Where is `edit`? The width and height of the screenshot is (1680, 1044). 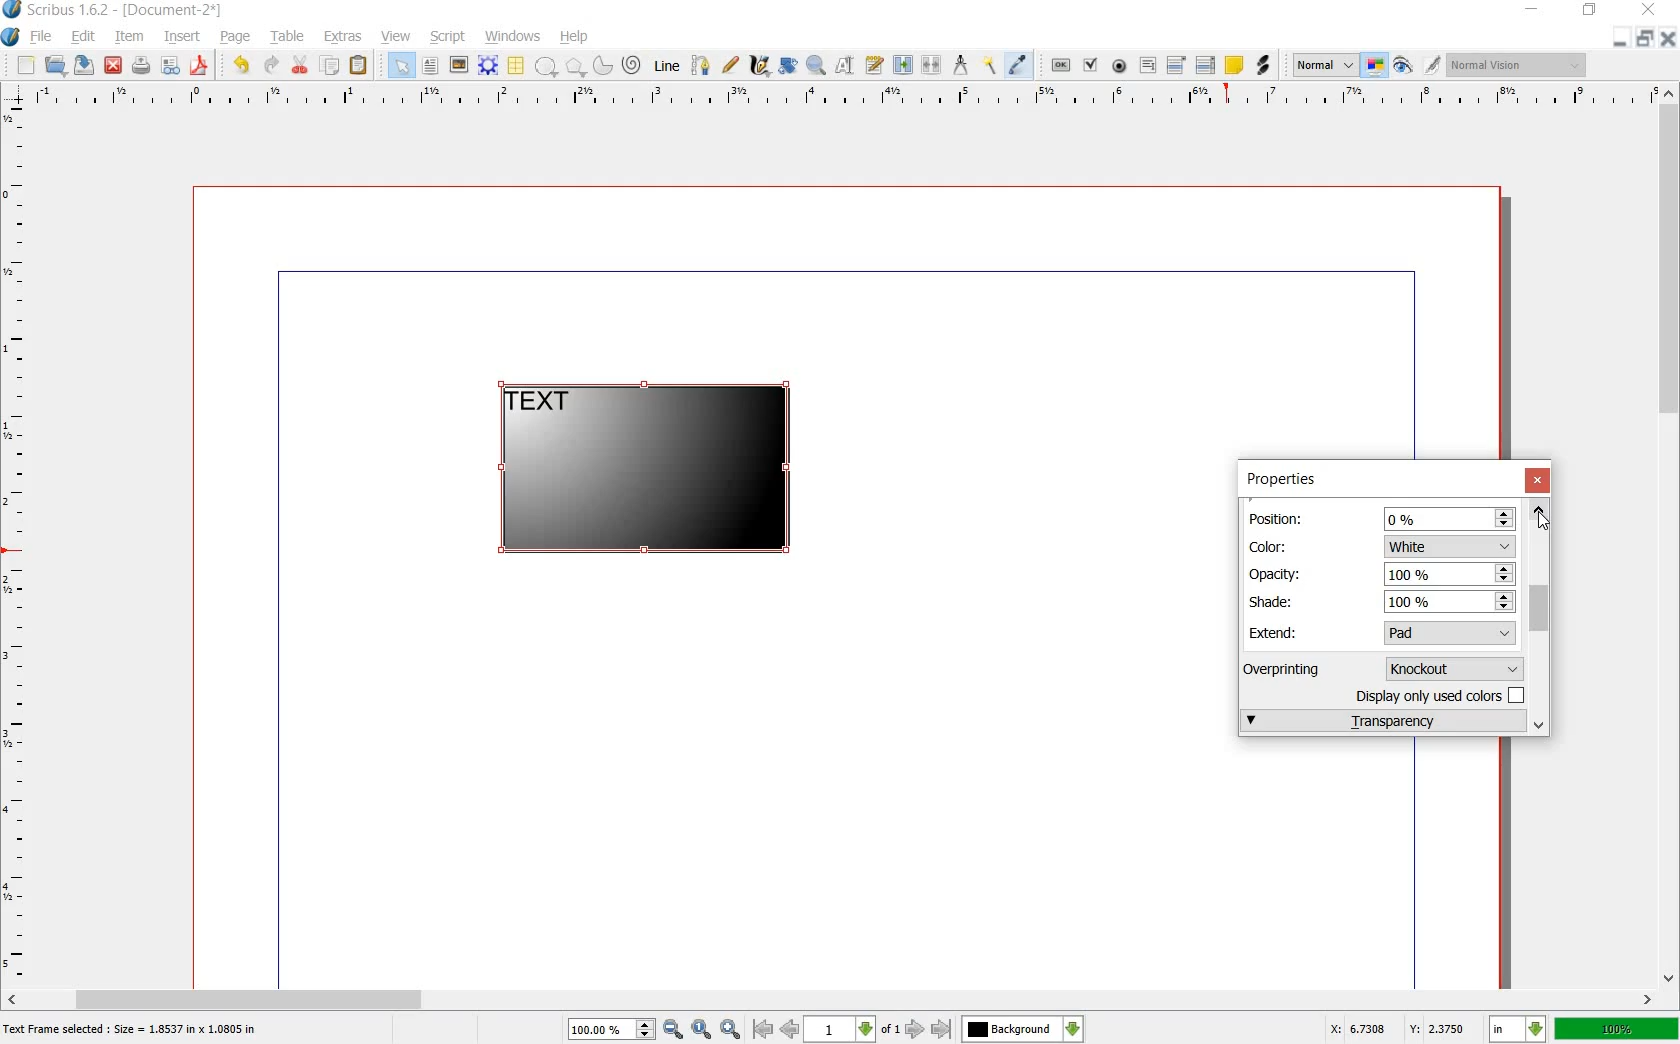
edit is located at coordinates (84, 37).